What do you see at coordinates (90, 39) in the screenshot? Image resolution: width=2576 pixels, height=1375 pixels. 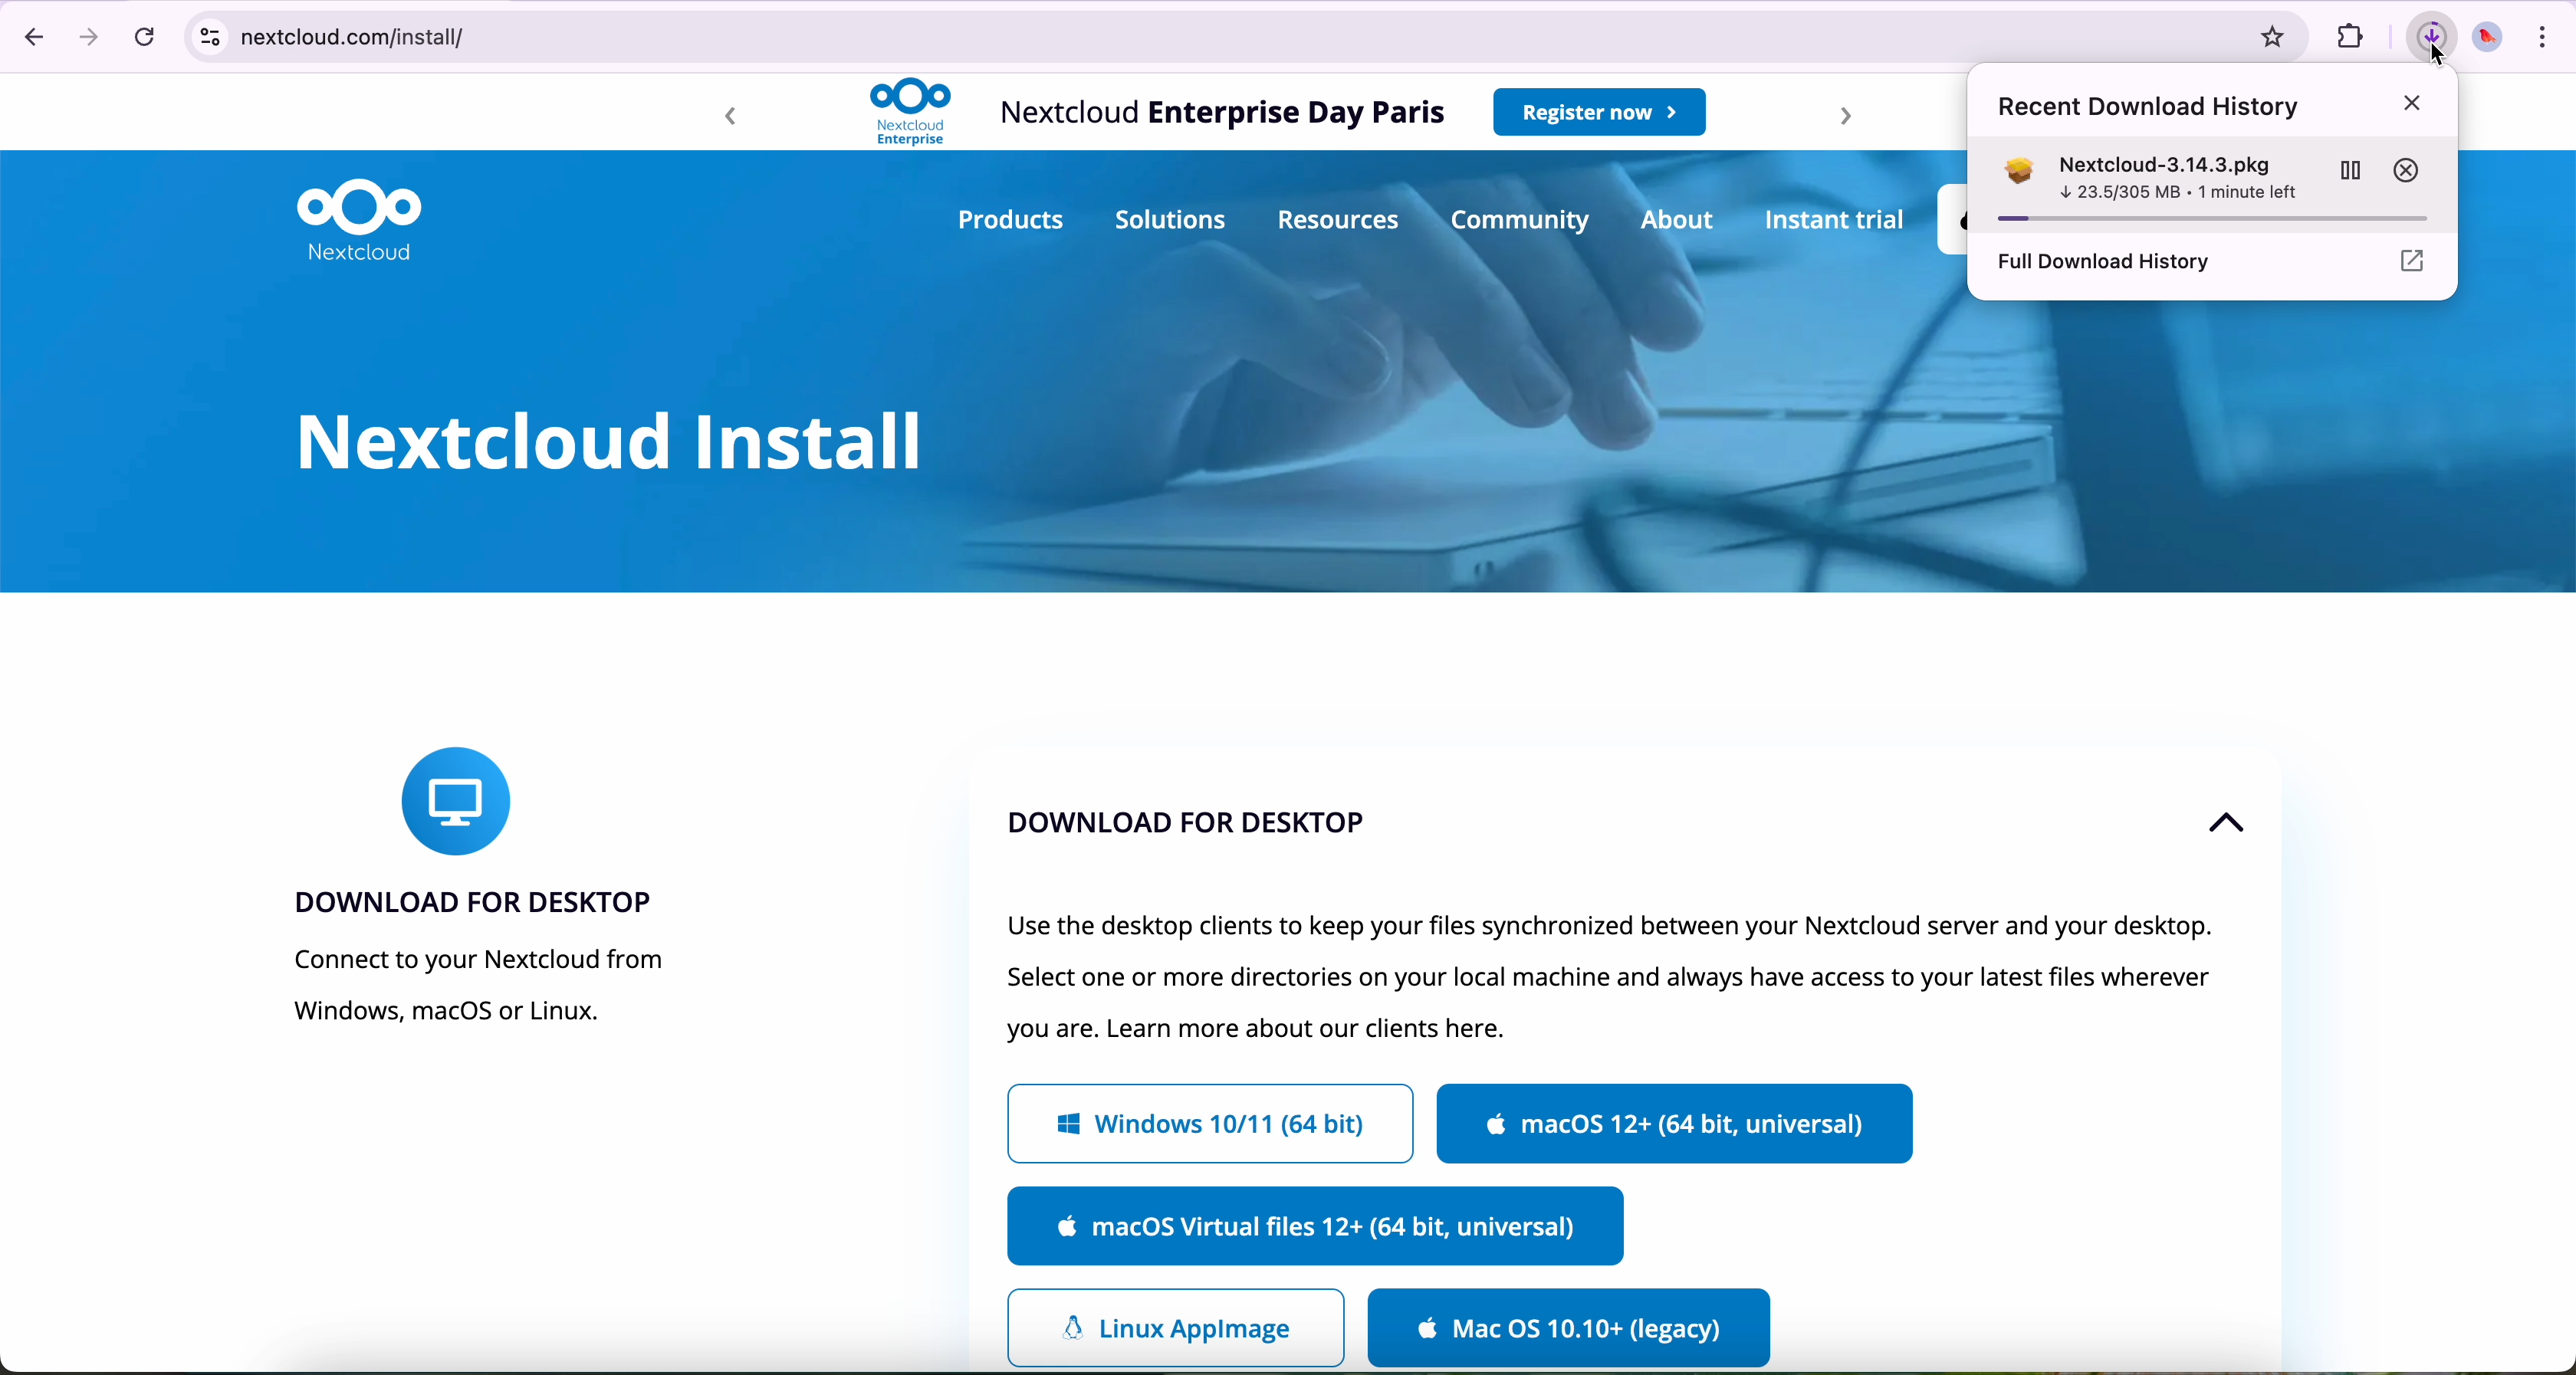 I see `navigate foward` at bounding box center [90, 39].